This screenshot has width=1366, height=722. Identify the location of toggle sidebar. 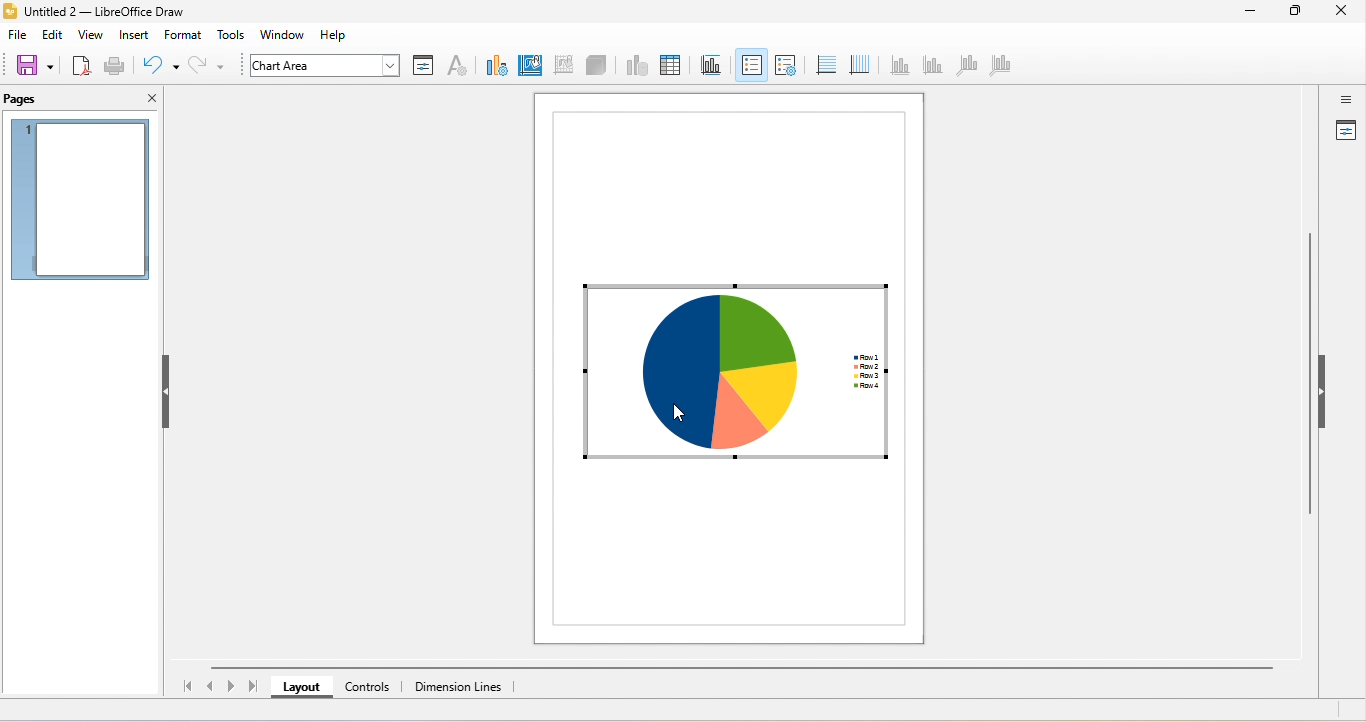
(1345, 99).